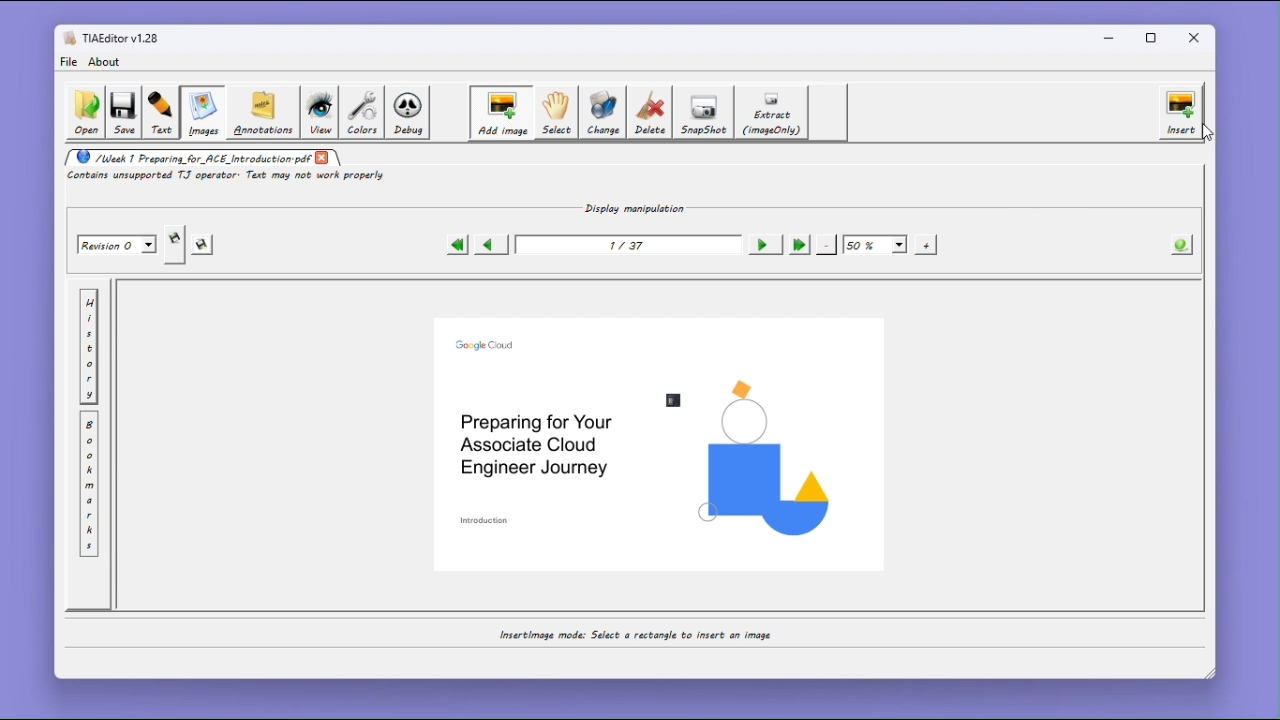  Describe the element at coordinates (827, 243) in the screenshot. I see `-` at that location.